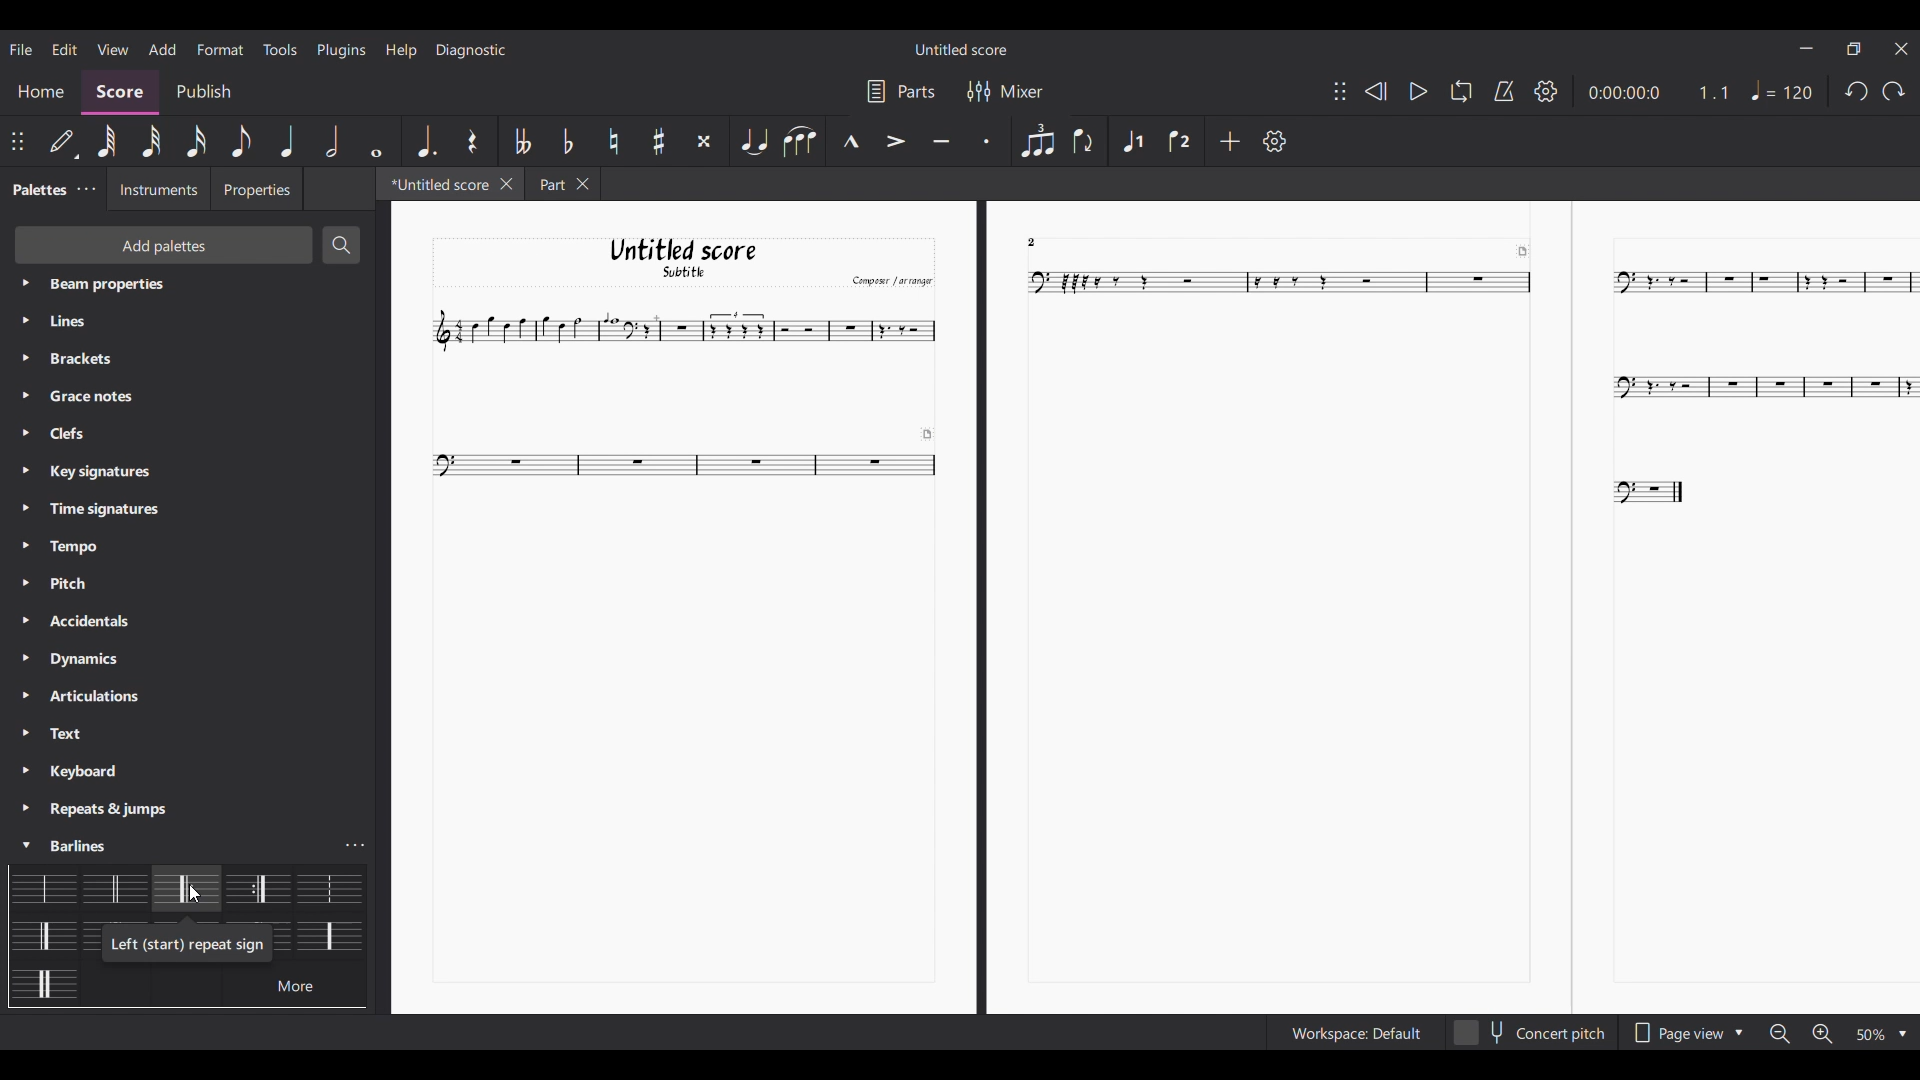  Describe the element at coordinates (1376, 92) in the screenshot. I see `Rewind` at that location.